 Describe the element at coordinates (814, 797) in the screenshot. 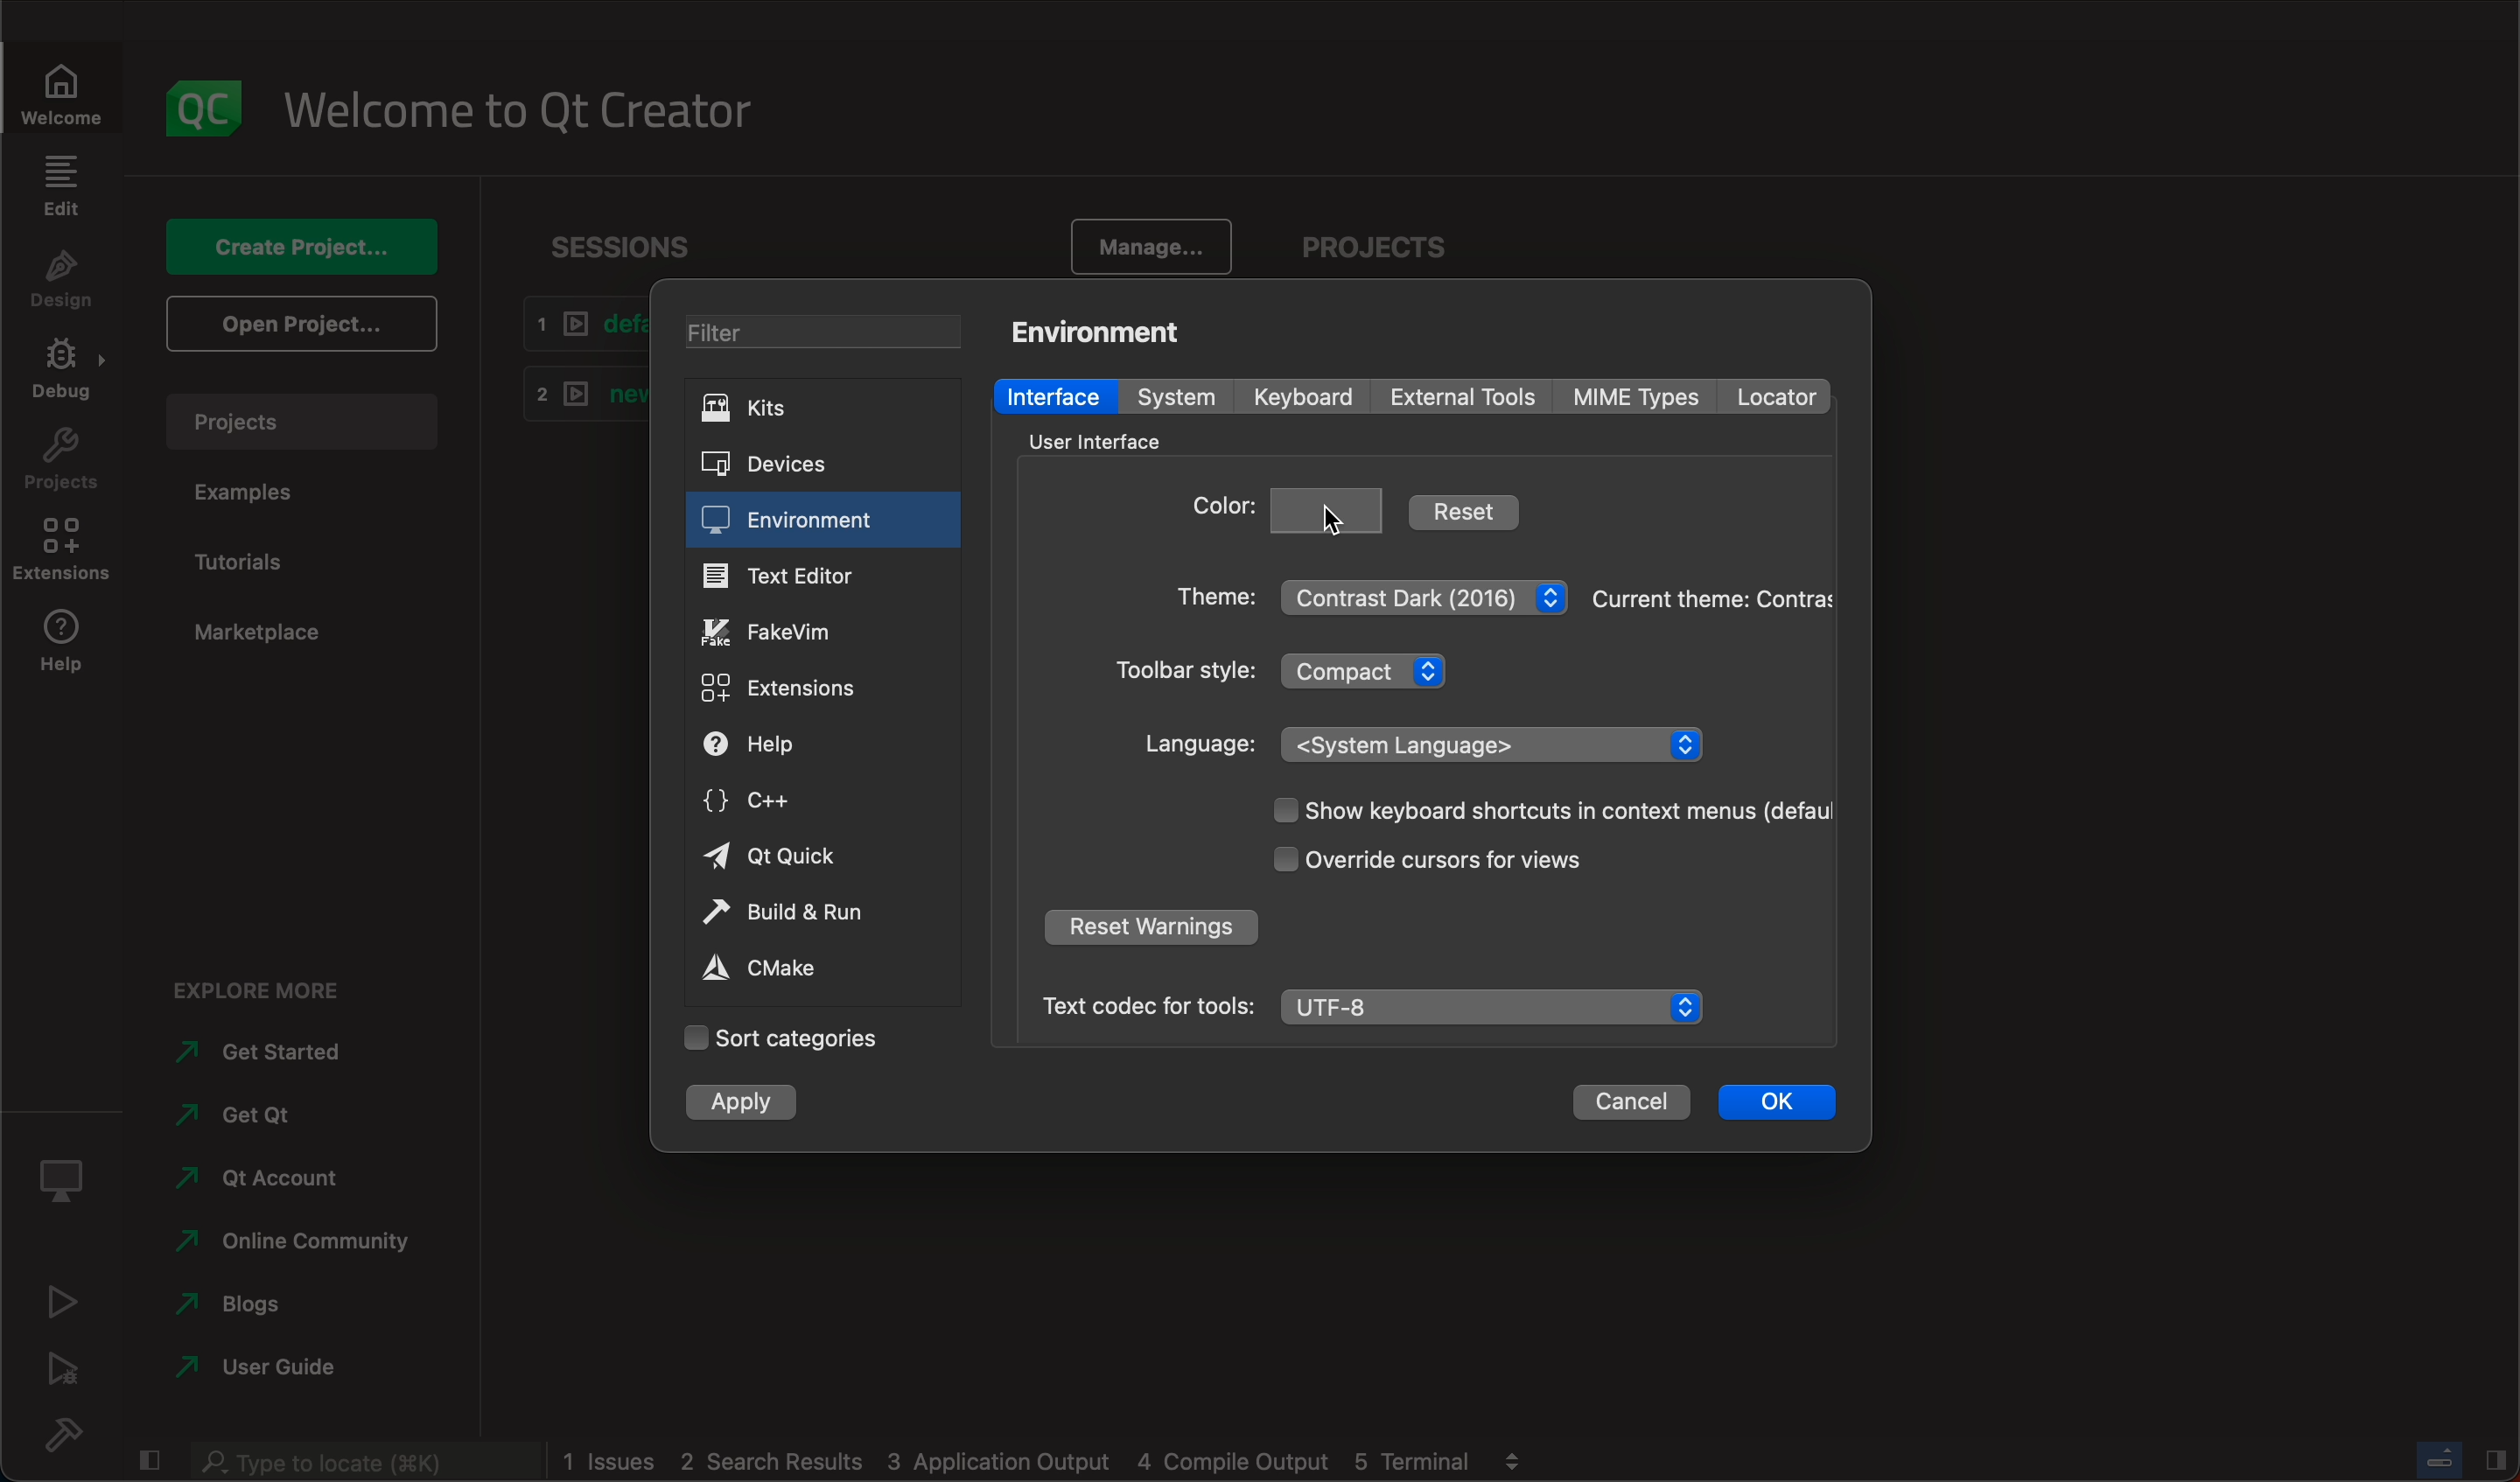

I see `C++` at that location.